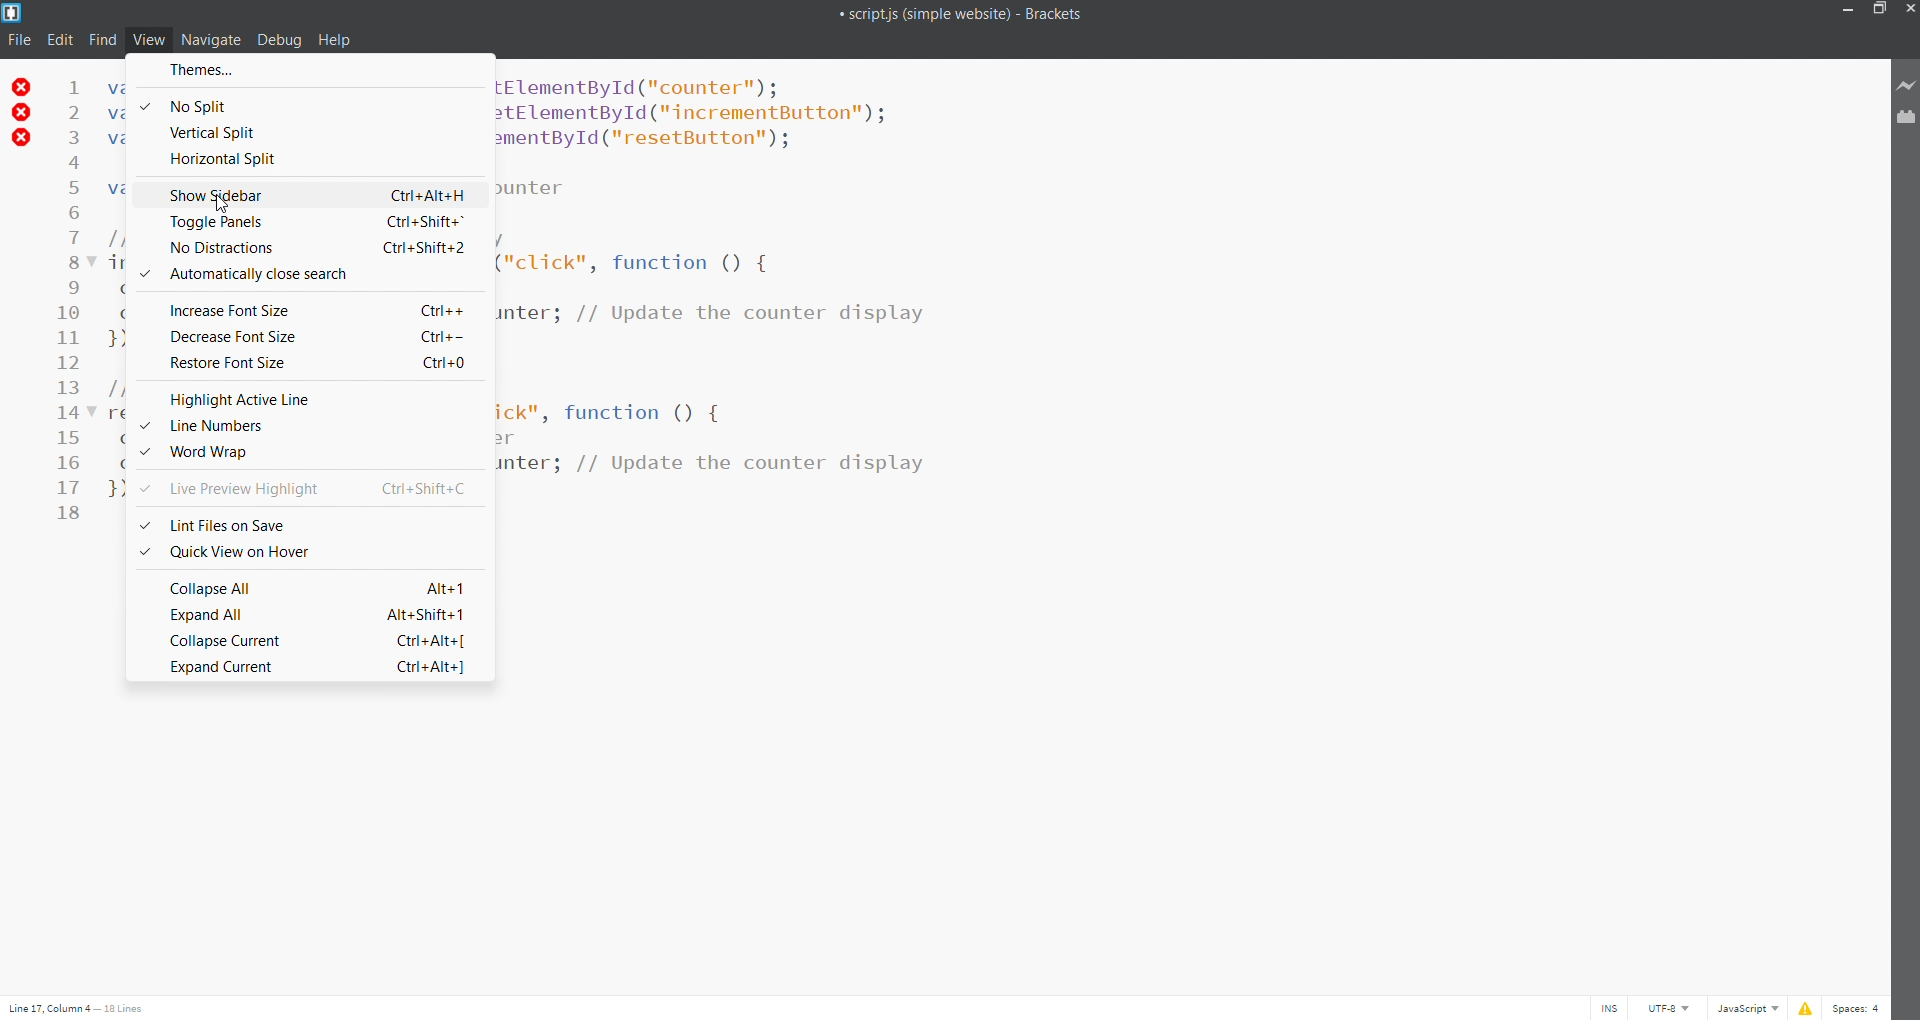 The width and height of the screenshot is (1920, 1020). I want to click on lint files on save, so click(217, 522).